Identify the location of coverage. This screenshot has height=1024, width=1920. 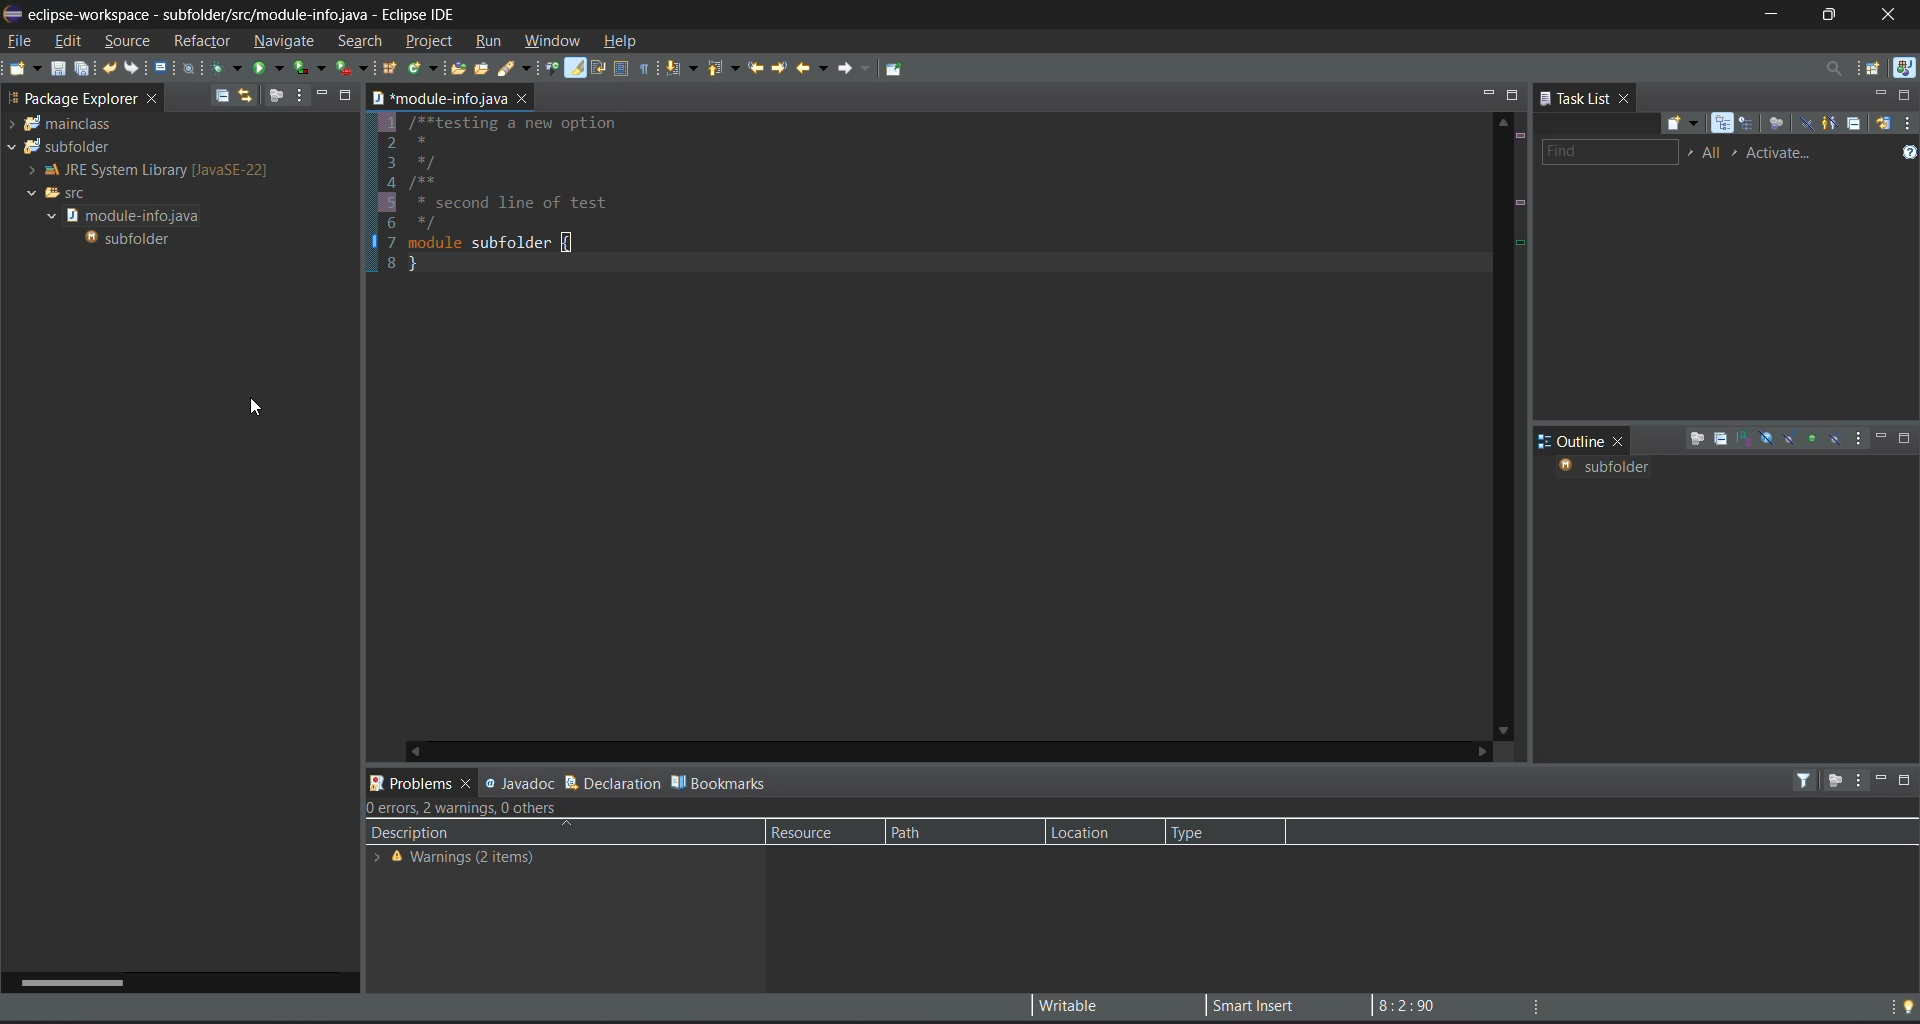
(312, 67).